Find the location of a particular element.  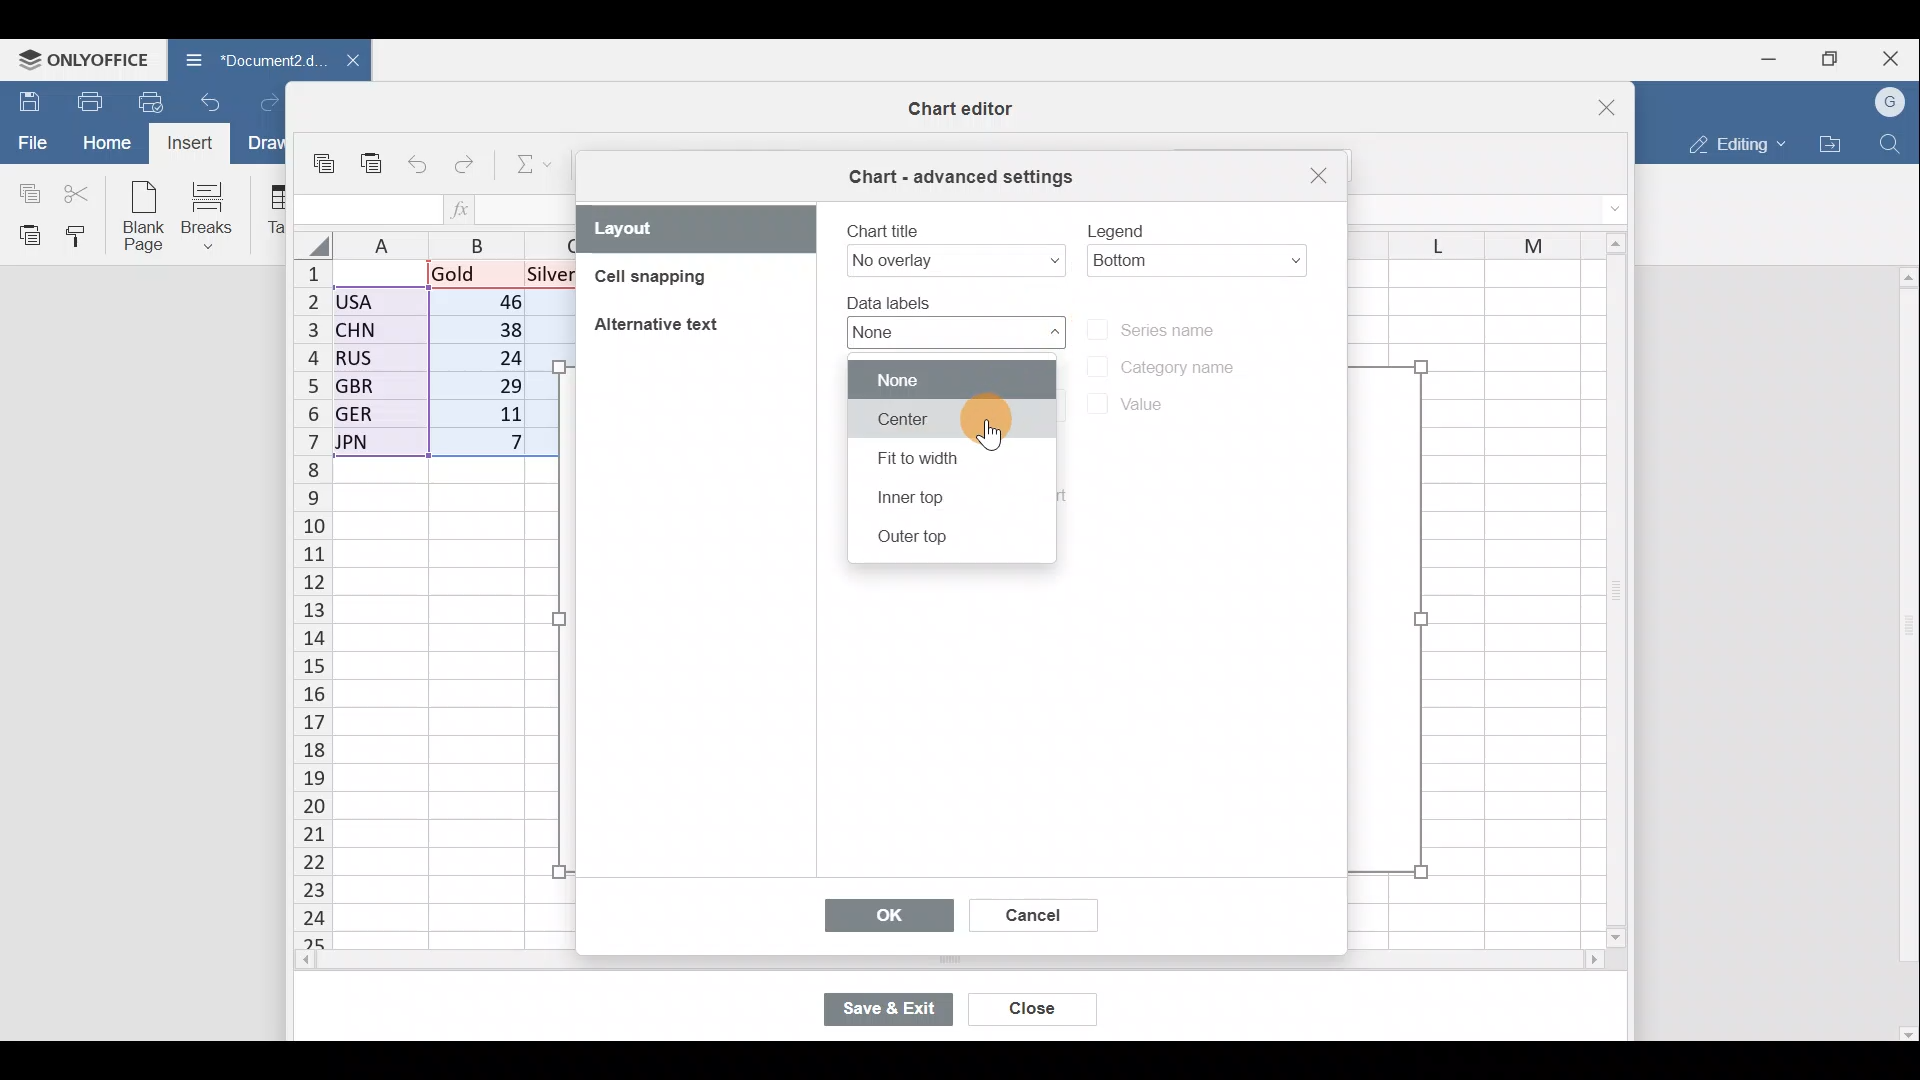

Data is located at coordinates (444, 359).